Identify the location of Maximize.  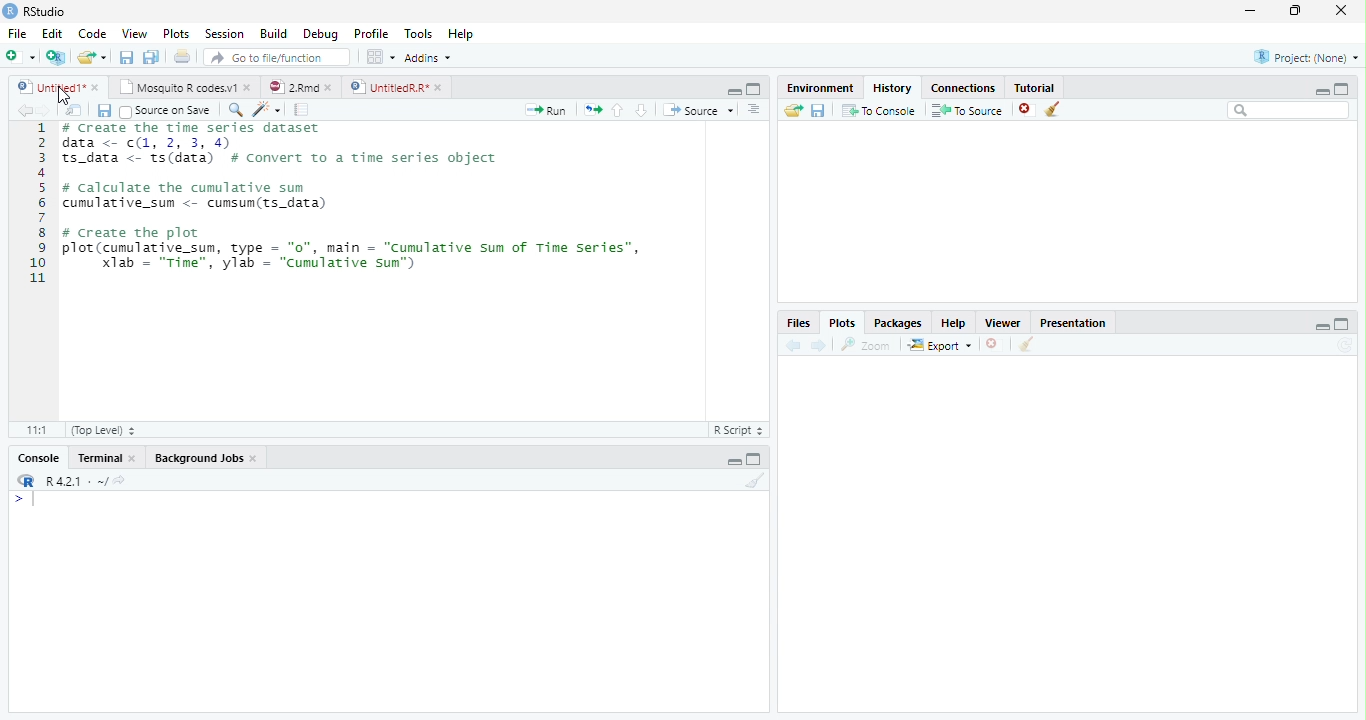
(1341, 325).